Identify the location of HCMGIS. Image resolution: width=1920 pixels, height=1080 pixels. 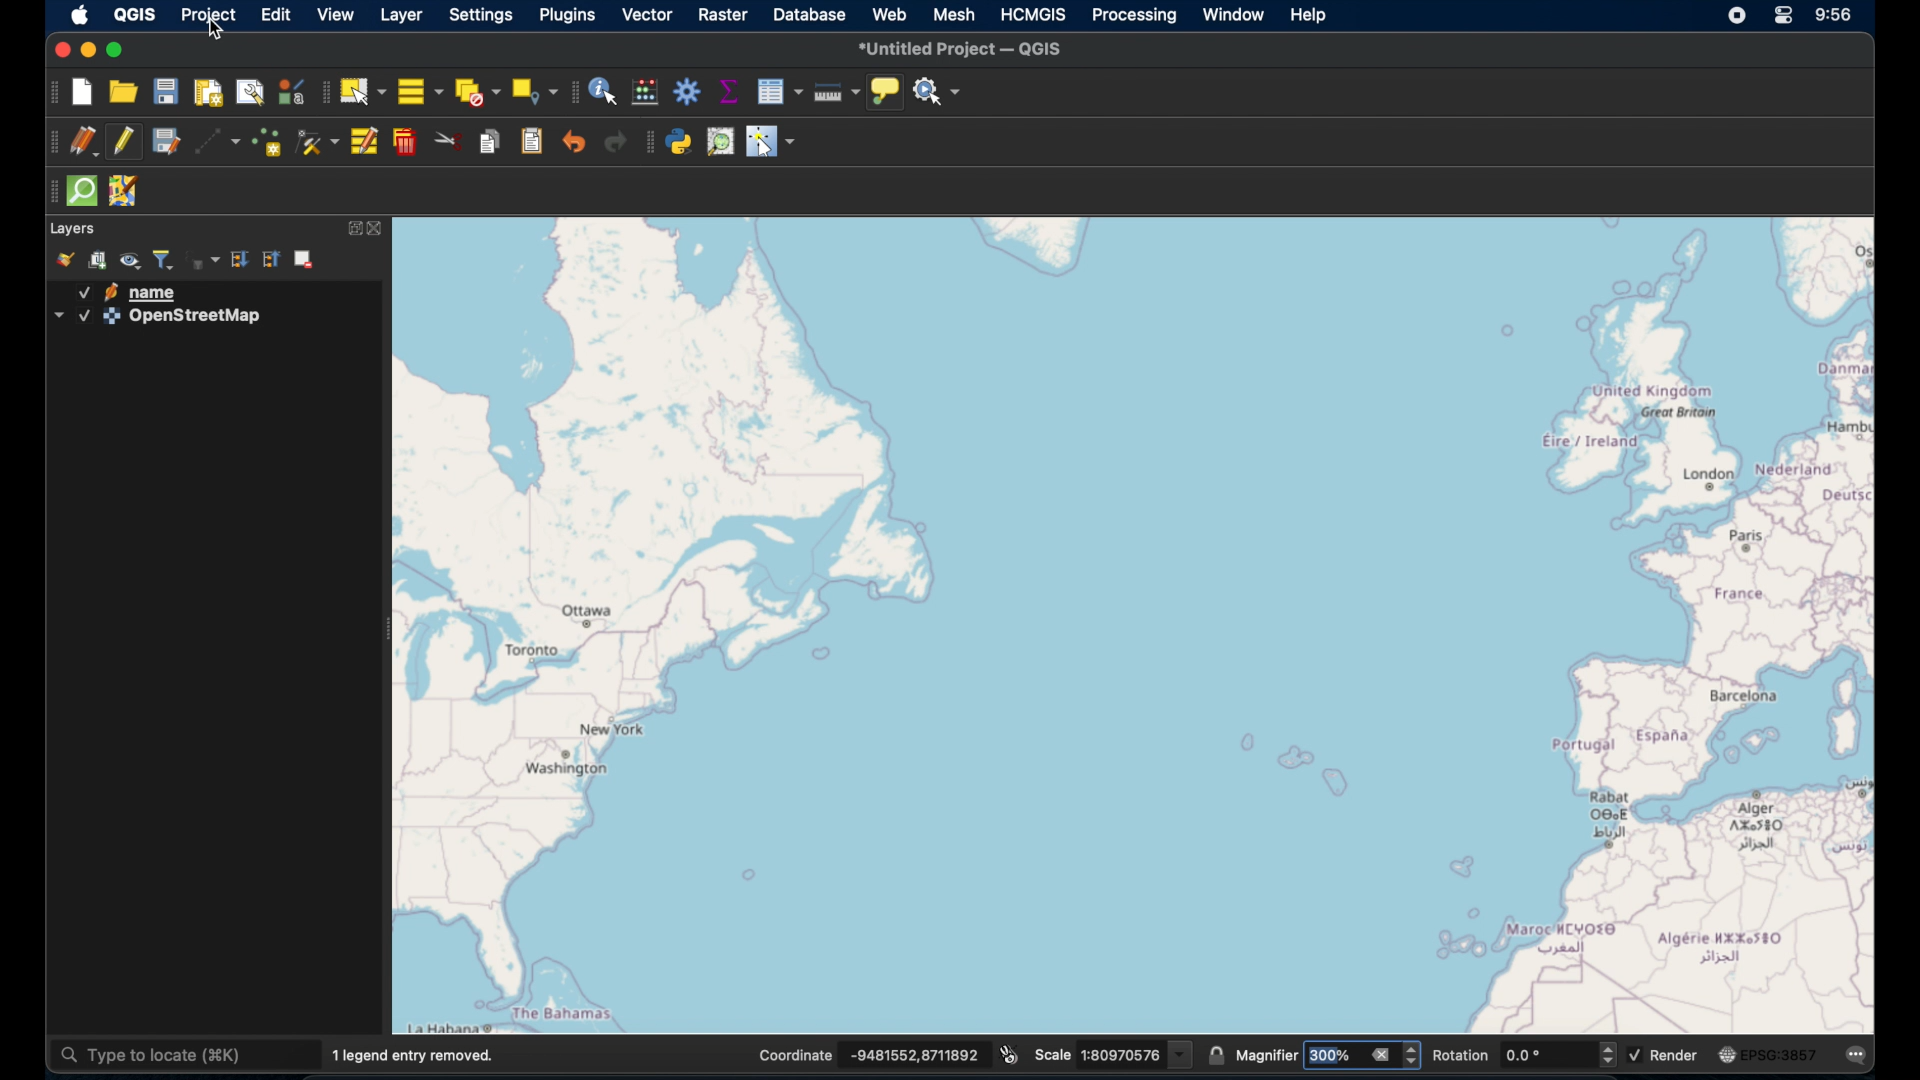
(1033, 14).